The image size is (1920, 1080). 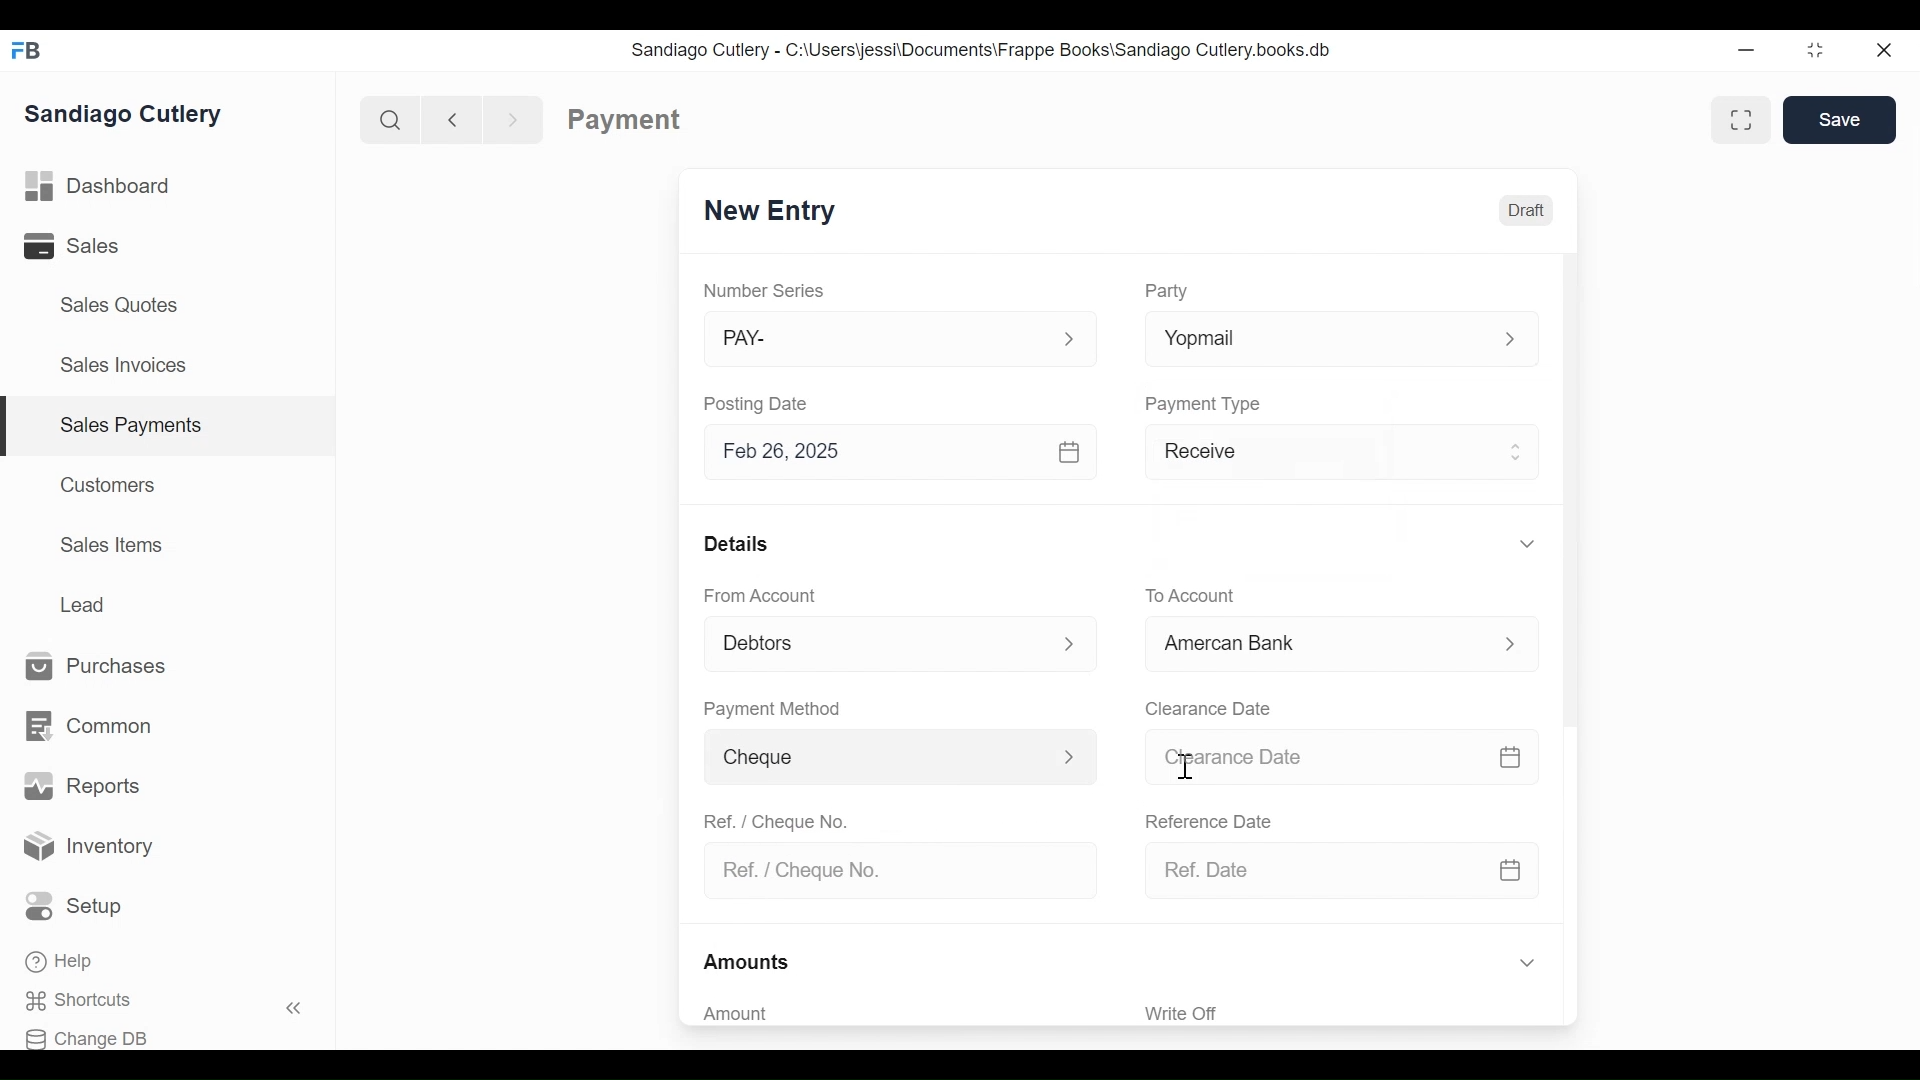 What do you see at coordinates (1526, 543) in the screenshot?
I see `Expand` at bounding box center [1526, 543].